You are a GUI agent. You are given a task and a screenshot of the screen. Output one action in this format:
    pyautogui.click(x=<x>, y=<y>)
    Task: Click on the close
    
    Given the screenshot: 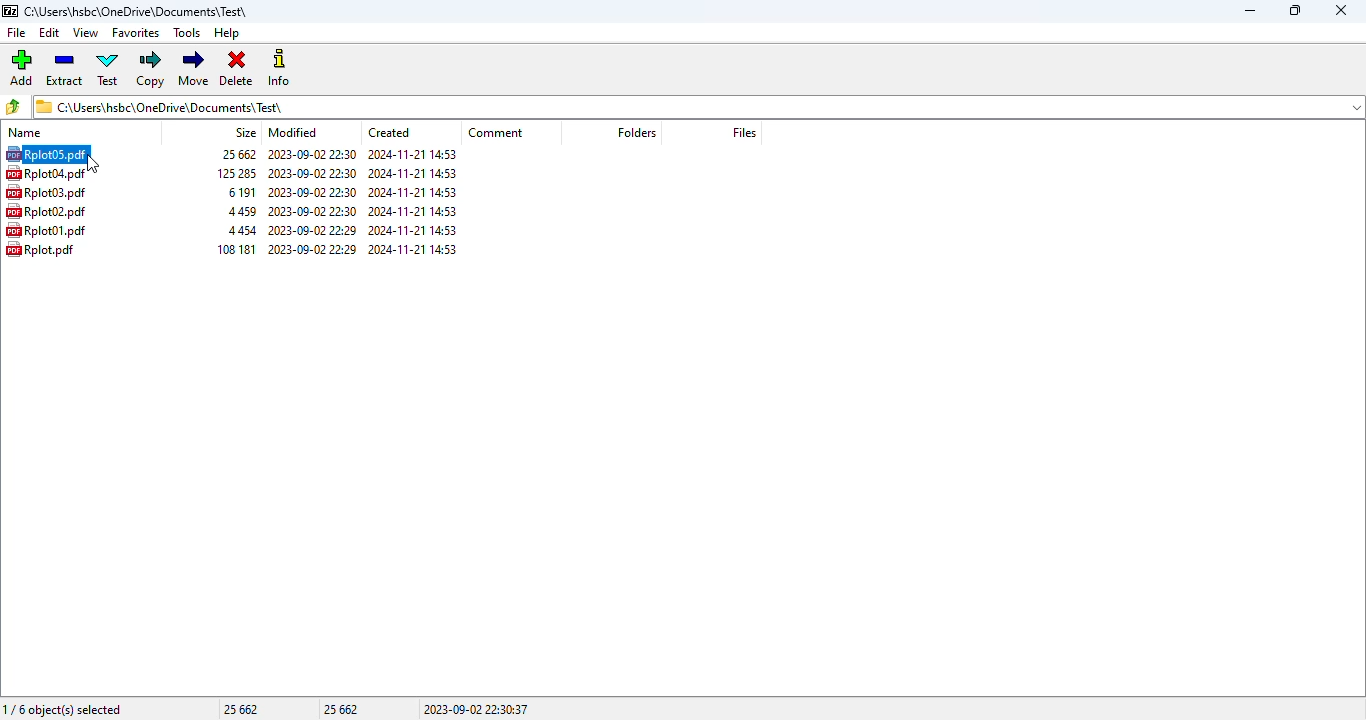 What is the action you would take?
    pyautogui.click(x=1341, y=10)
    